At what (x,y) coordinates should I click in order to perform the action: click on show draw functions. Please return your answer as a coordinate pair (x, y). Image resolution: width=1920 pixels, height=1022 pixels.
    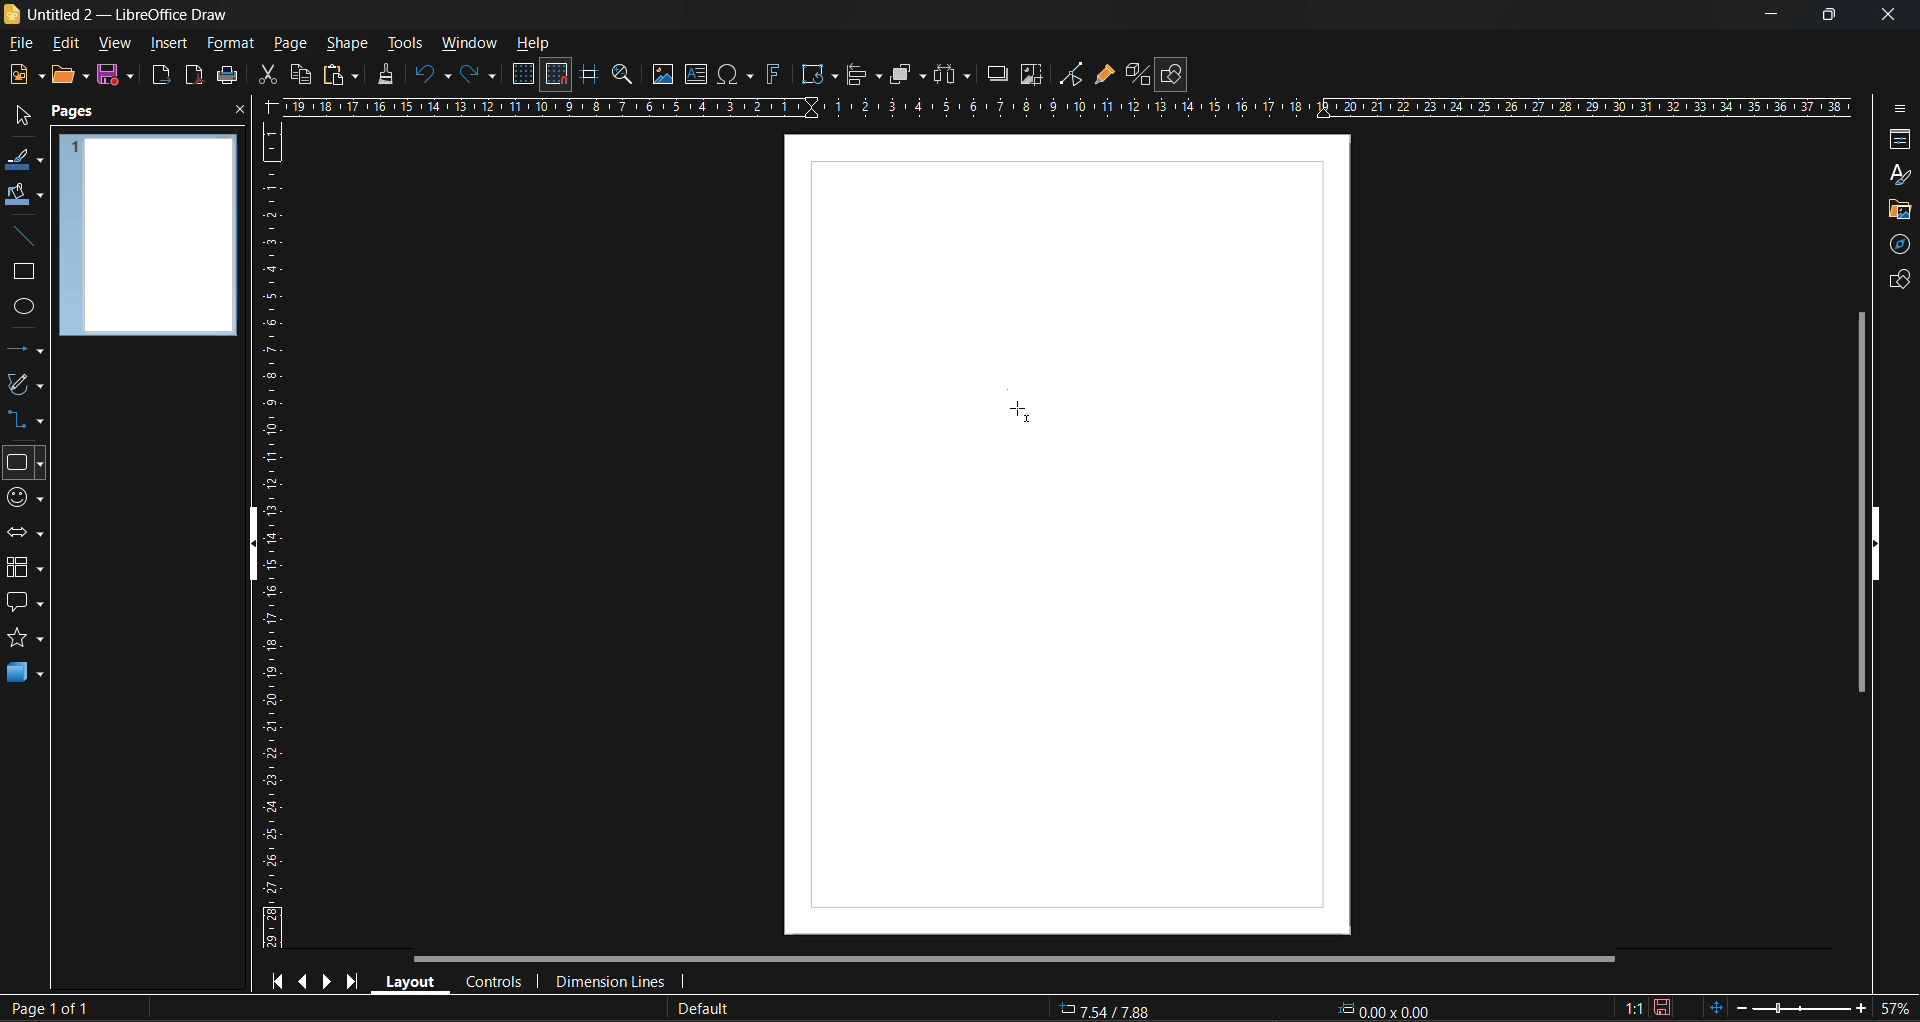
    Looking at the image, I should click on (1174, 75).